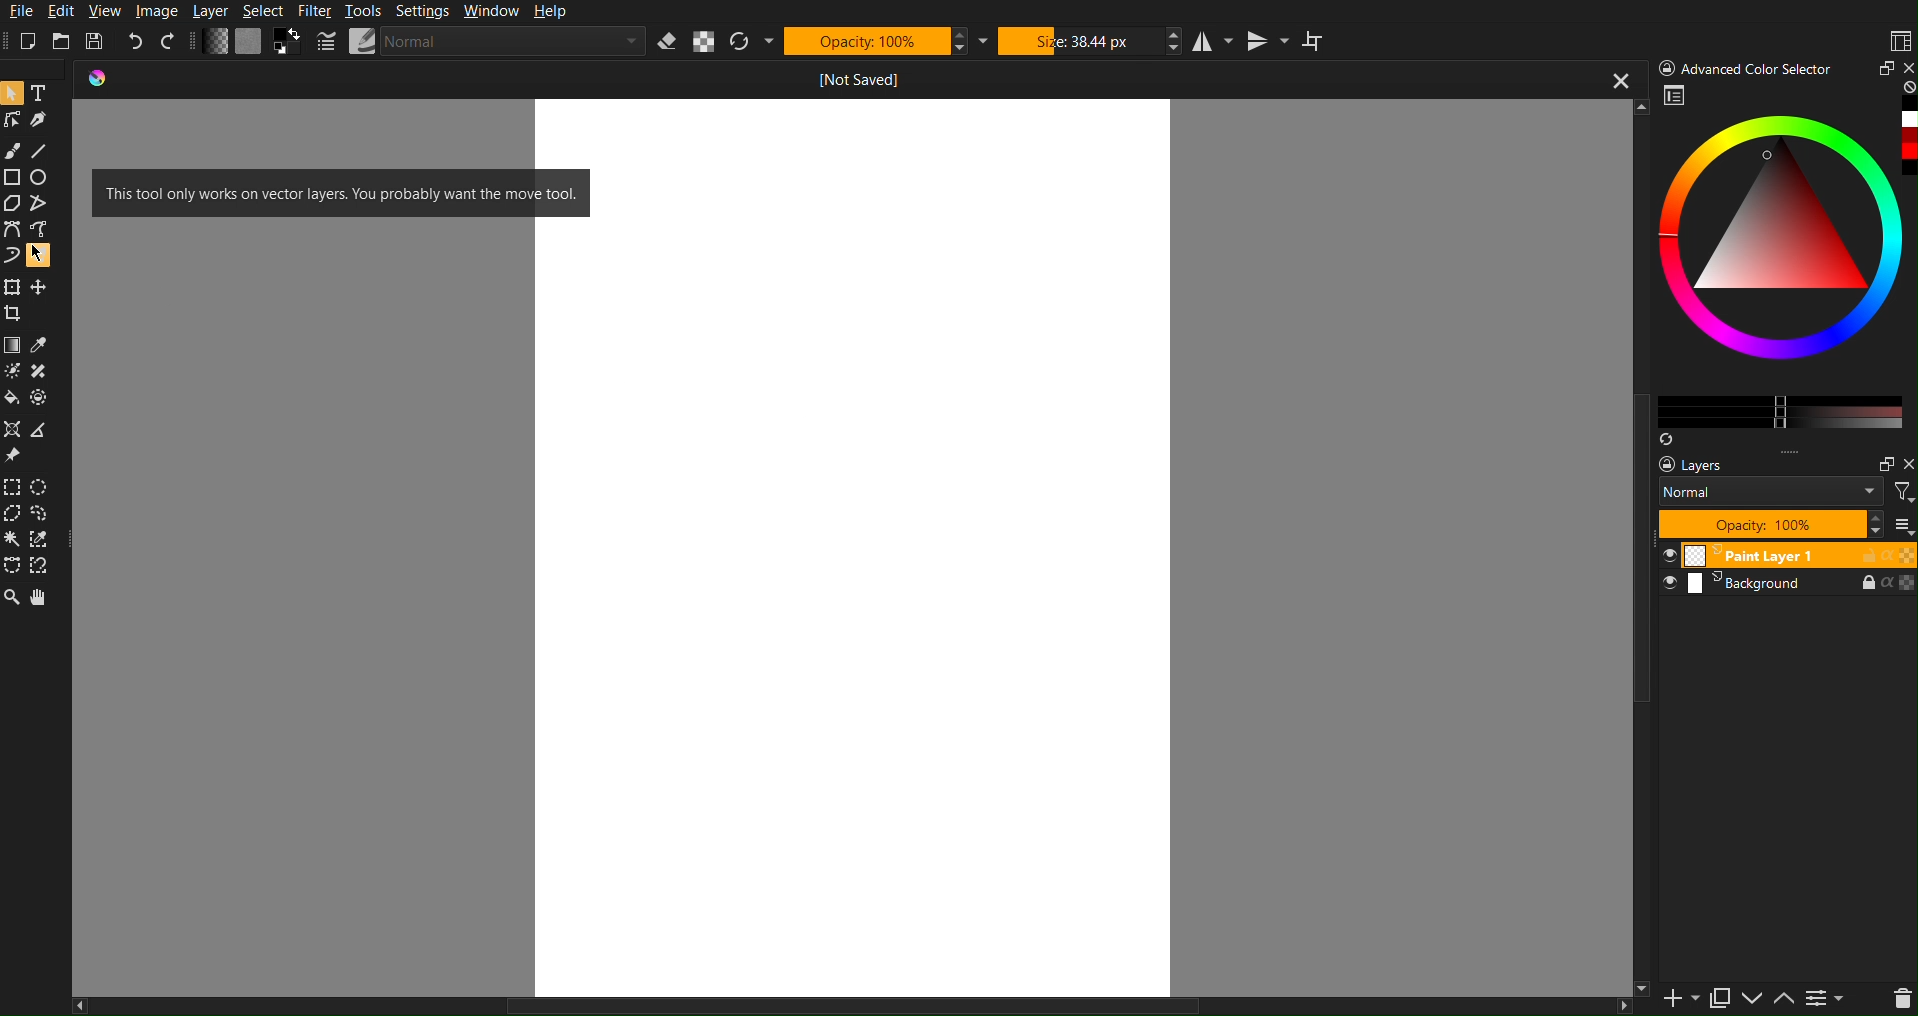  Describe the element at coordinates (94, 39) in the screenshot. I see `Save` at that location.